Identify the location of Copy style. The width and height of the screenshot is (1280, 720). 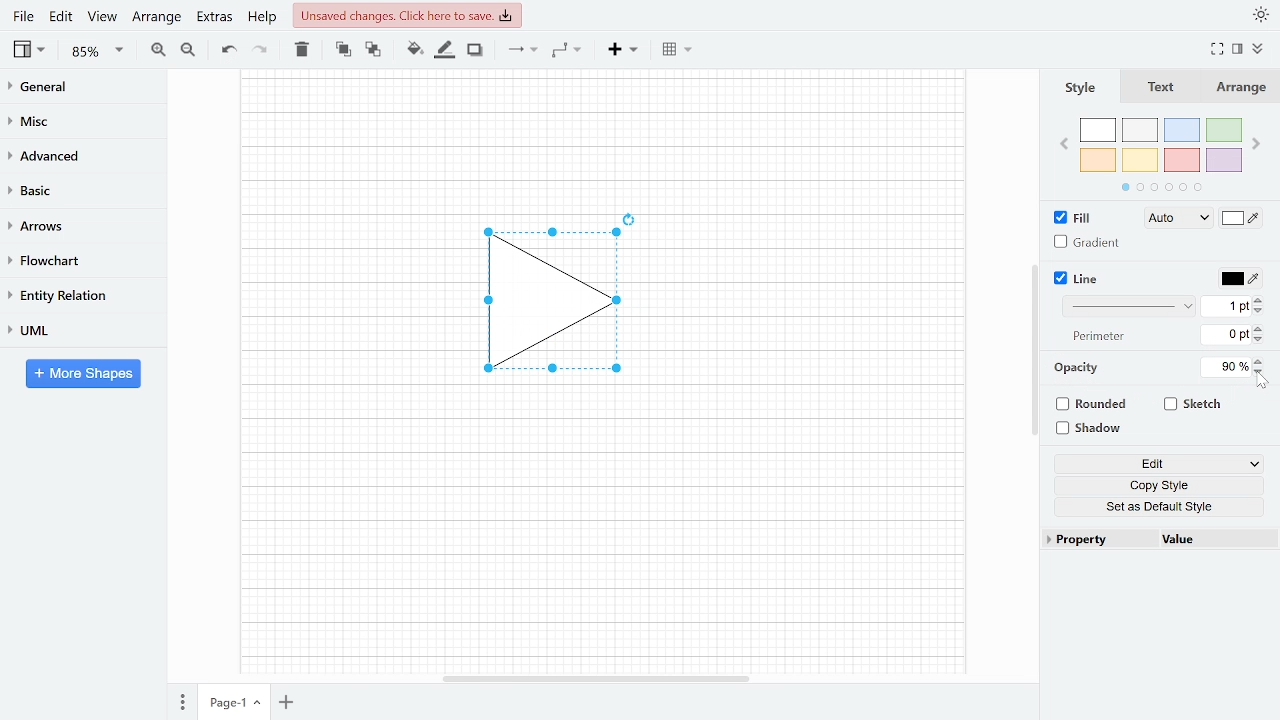
(1163, 486).